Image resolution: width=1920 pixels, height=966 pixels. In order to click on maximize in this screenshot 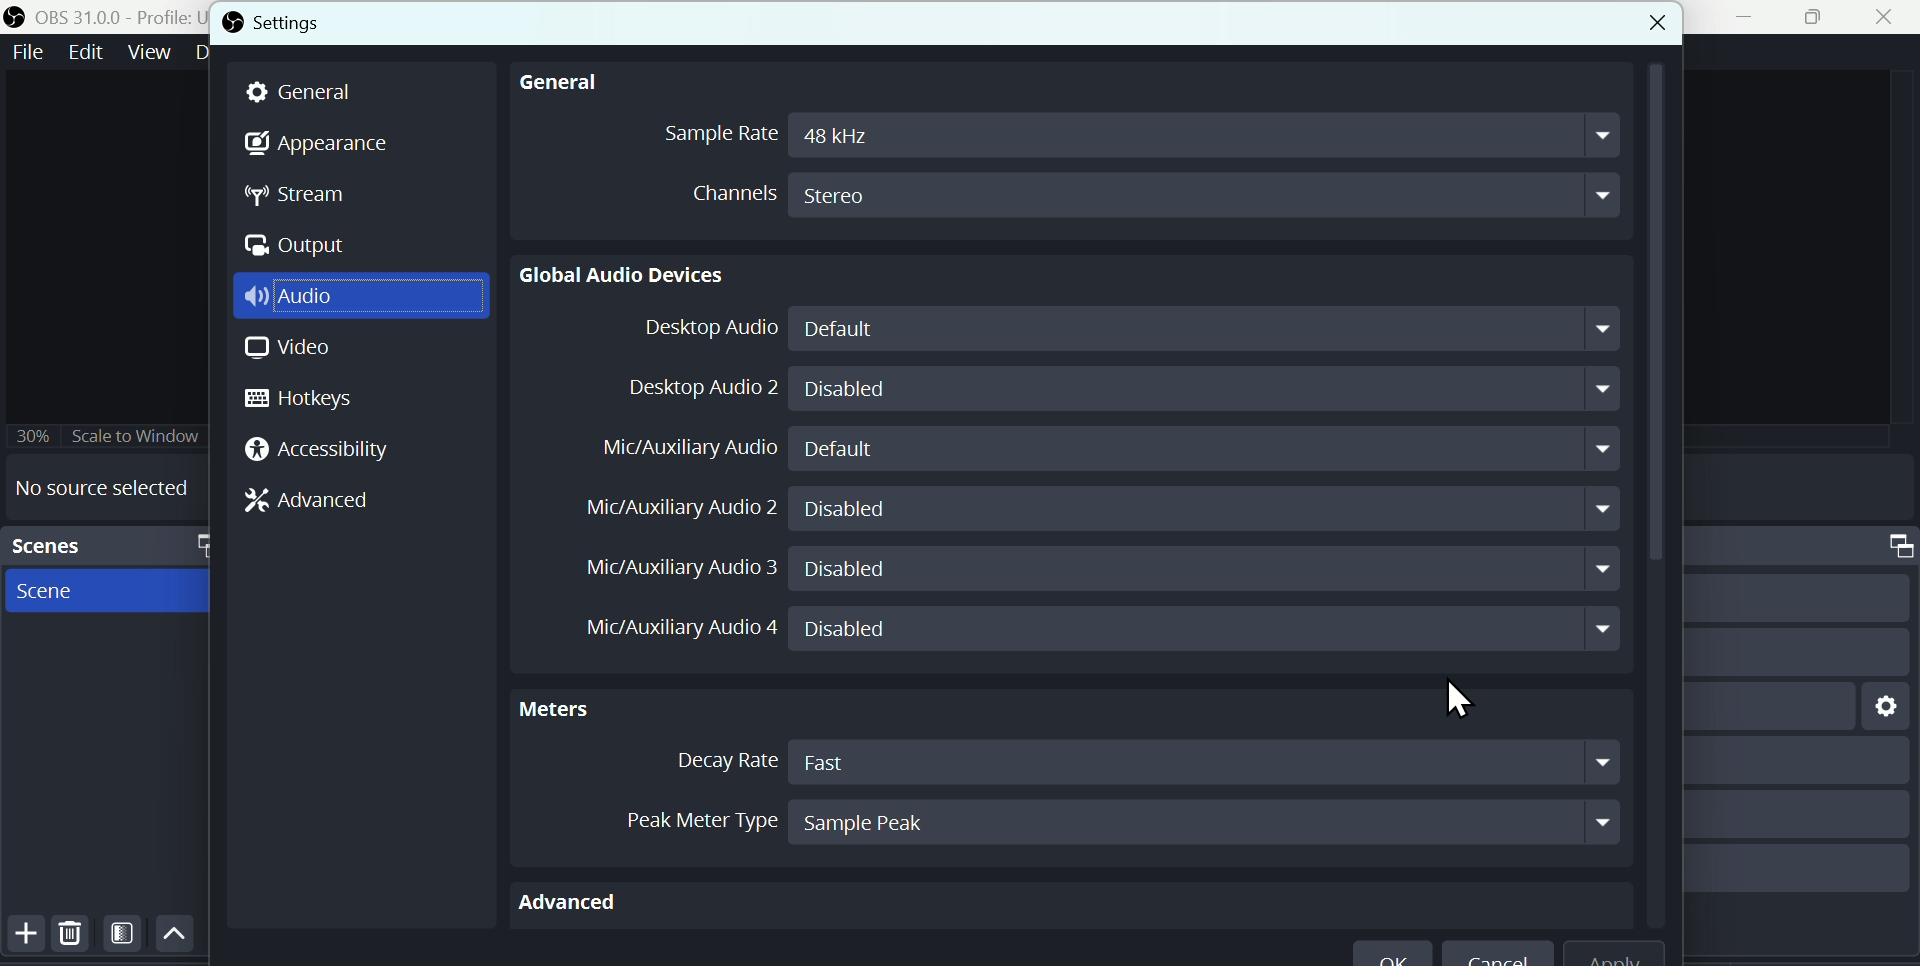, I will do `click(199, 544)`.